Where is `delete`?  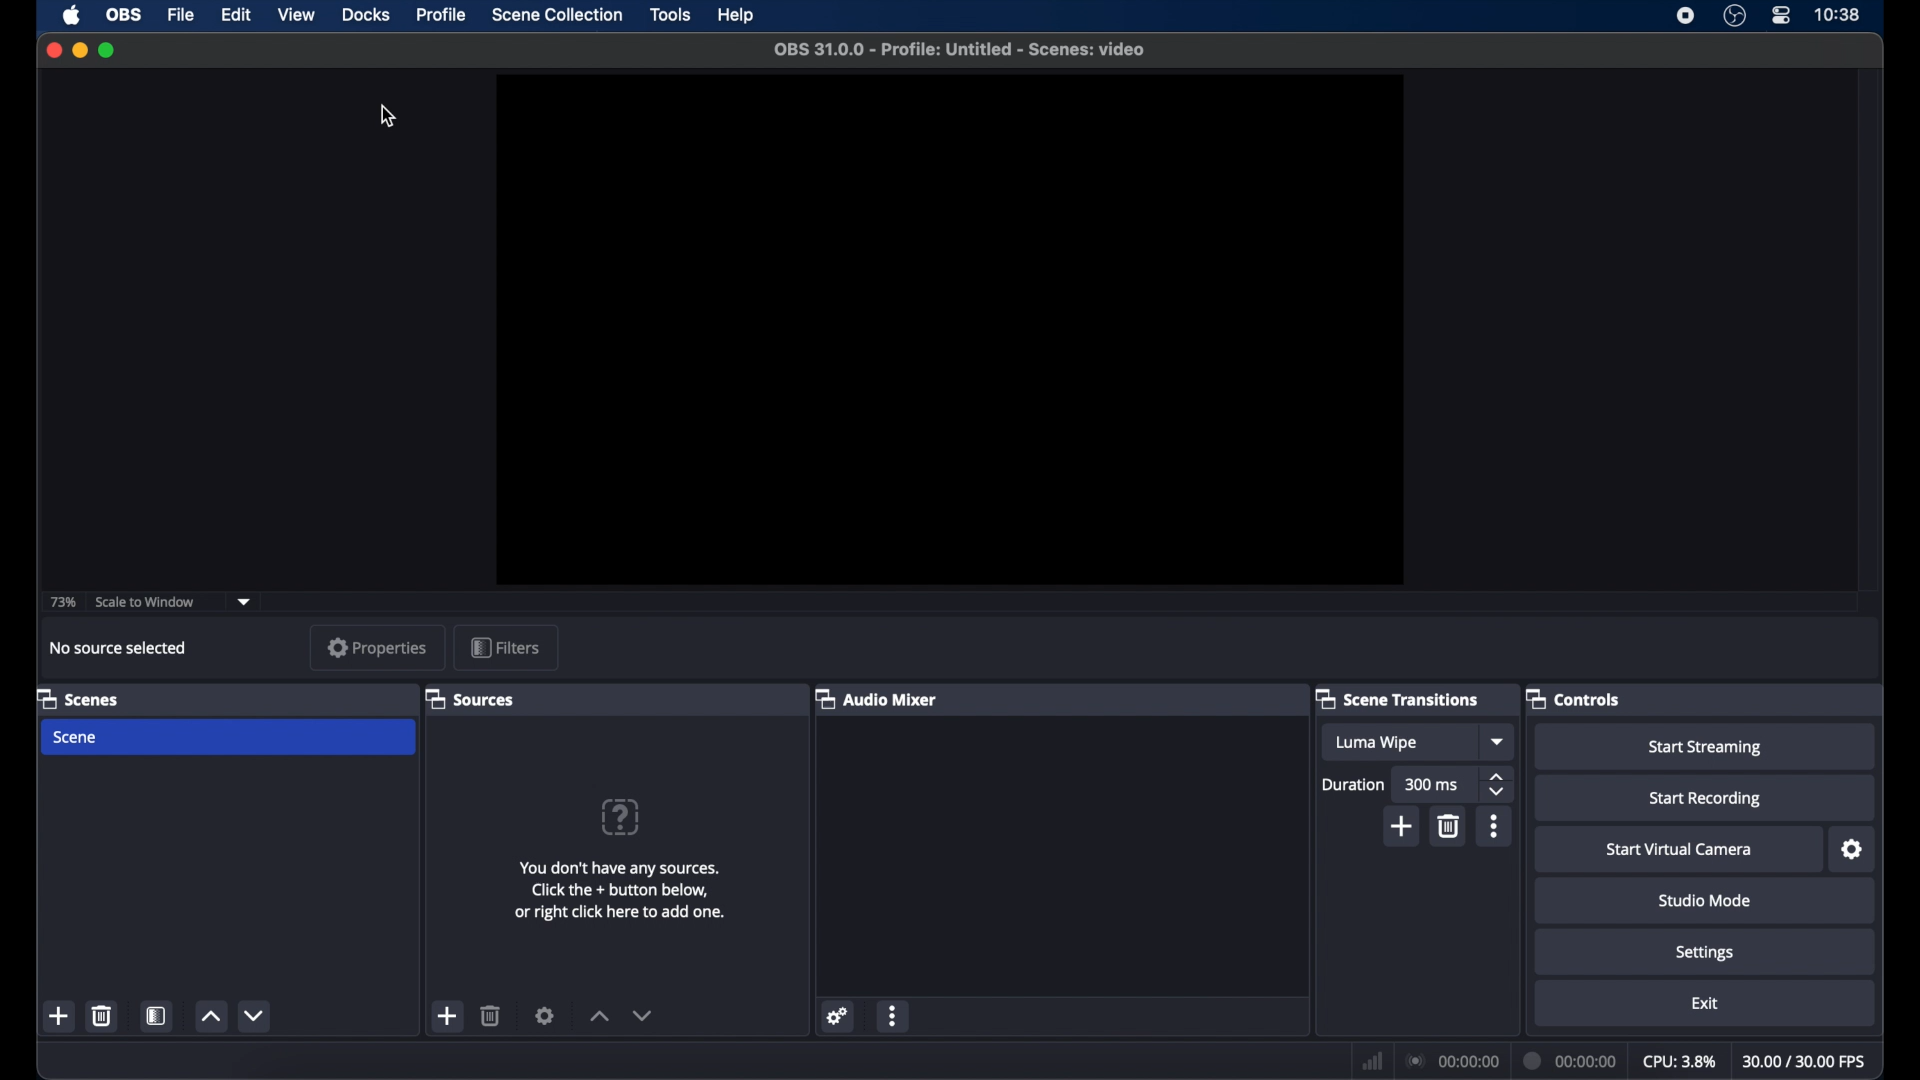
delete is located at coordinates (101, 1015).